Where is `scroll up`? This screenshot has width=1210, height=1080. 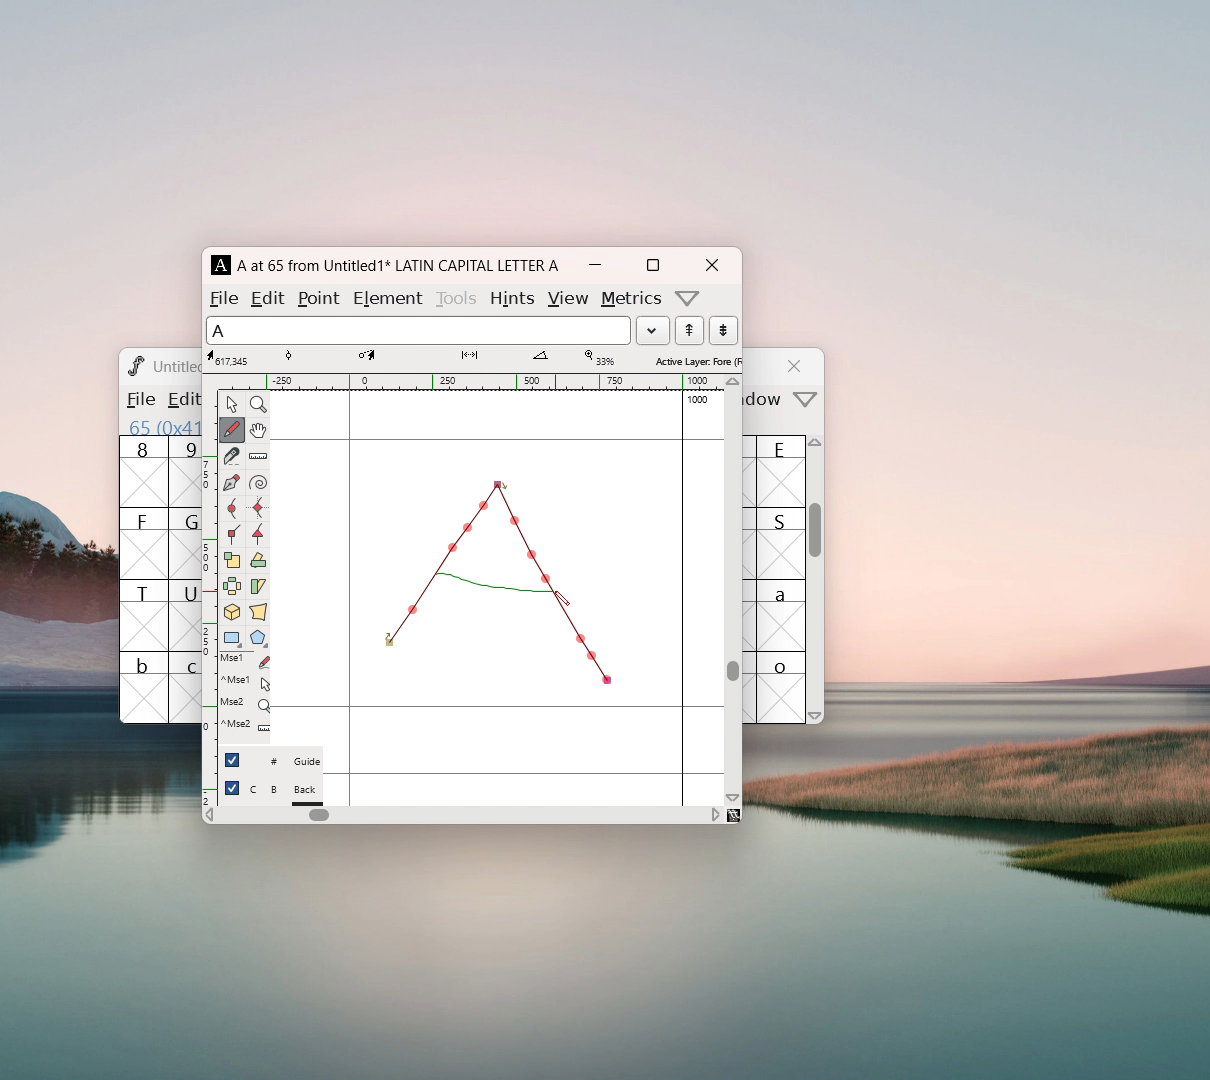
scroll up is located at coordinates (817, 447).